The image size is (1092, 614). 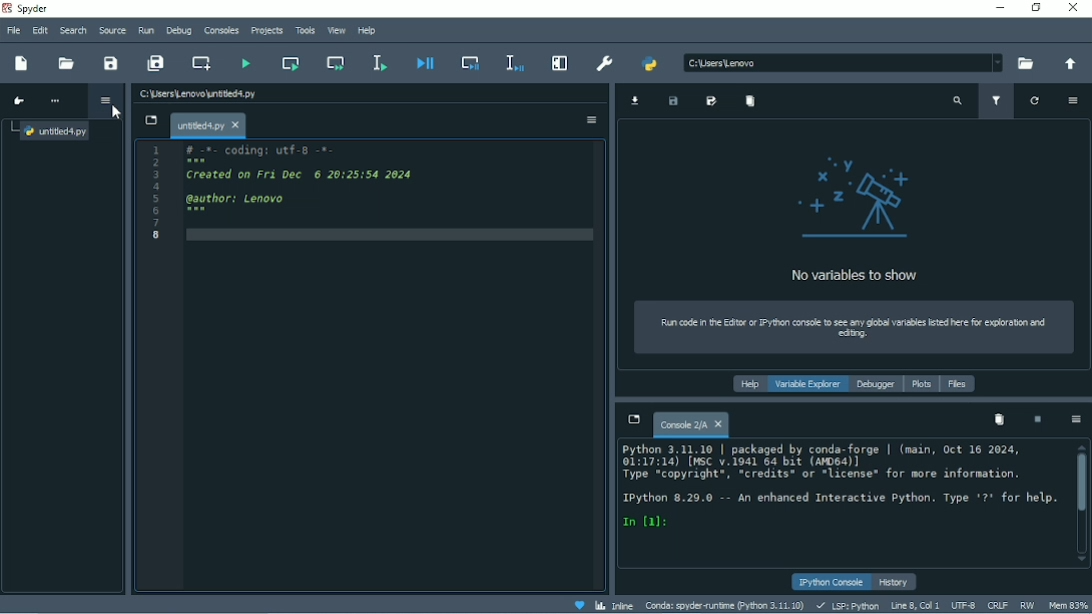 What do you see at coordinates (113, 30) in the screenshot?
I see `Source` at bounding box center [113, 30].